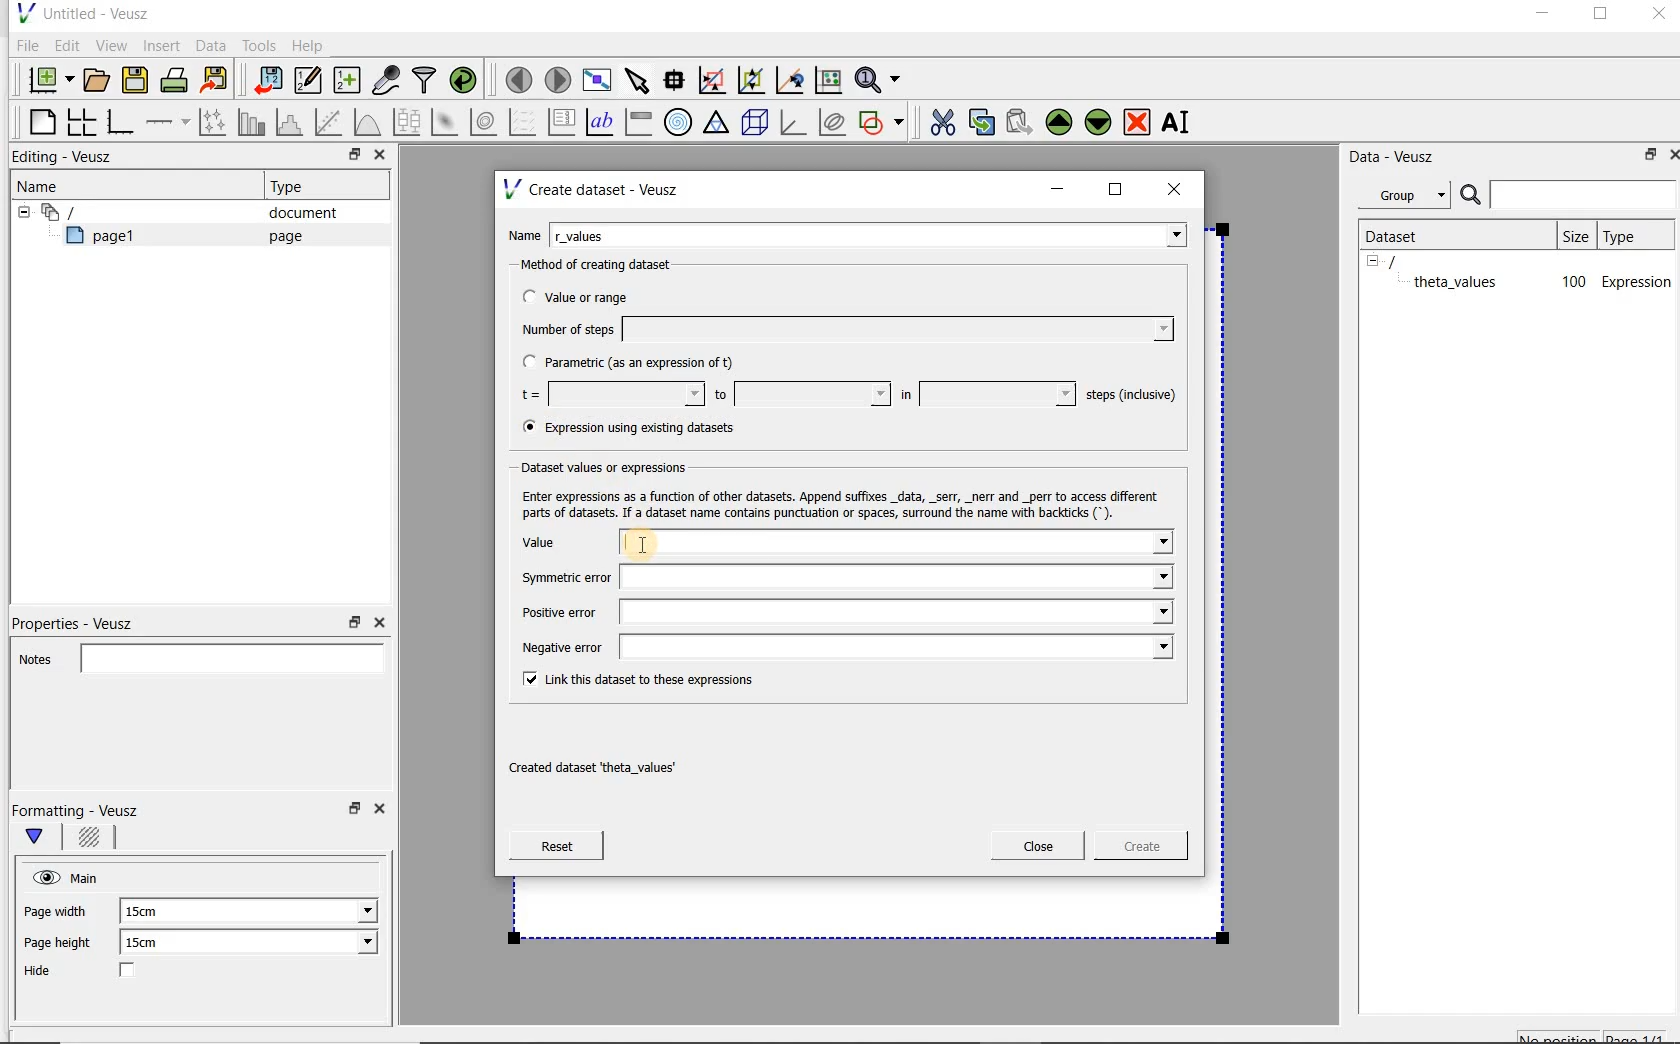  Describe the element at coordinates (1601, 17) in the screenshot. I see `maximize` at that location.